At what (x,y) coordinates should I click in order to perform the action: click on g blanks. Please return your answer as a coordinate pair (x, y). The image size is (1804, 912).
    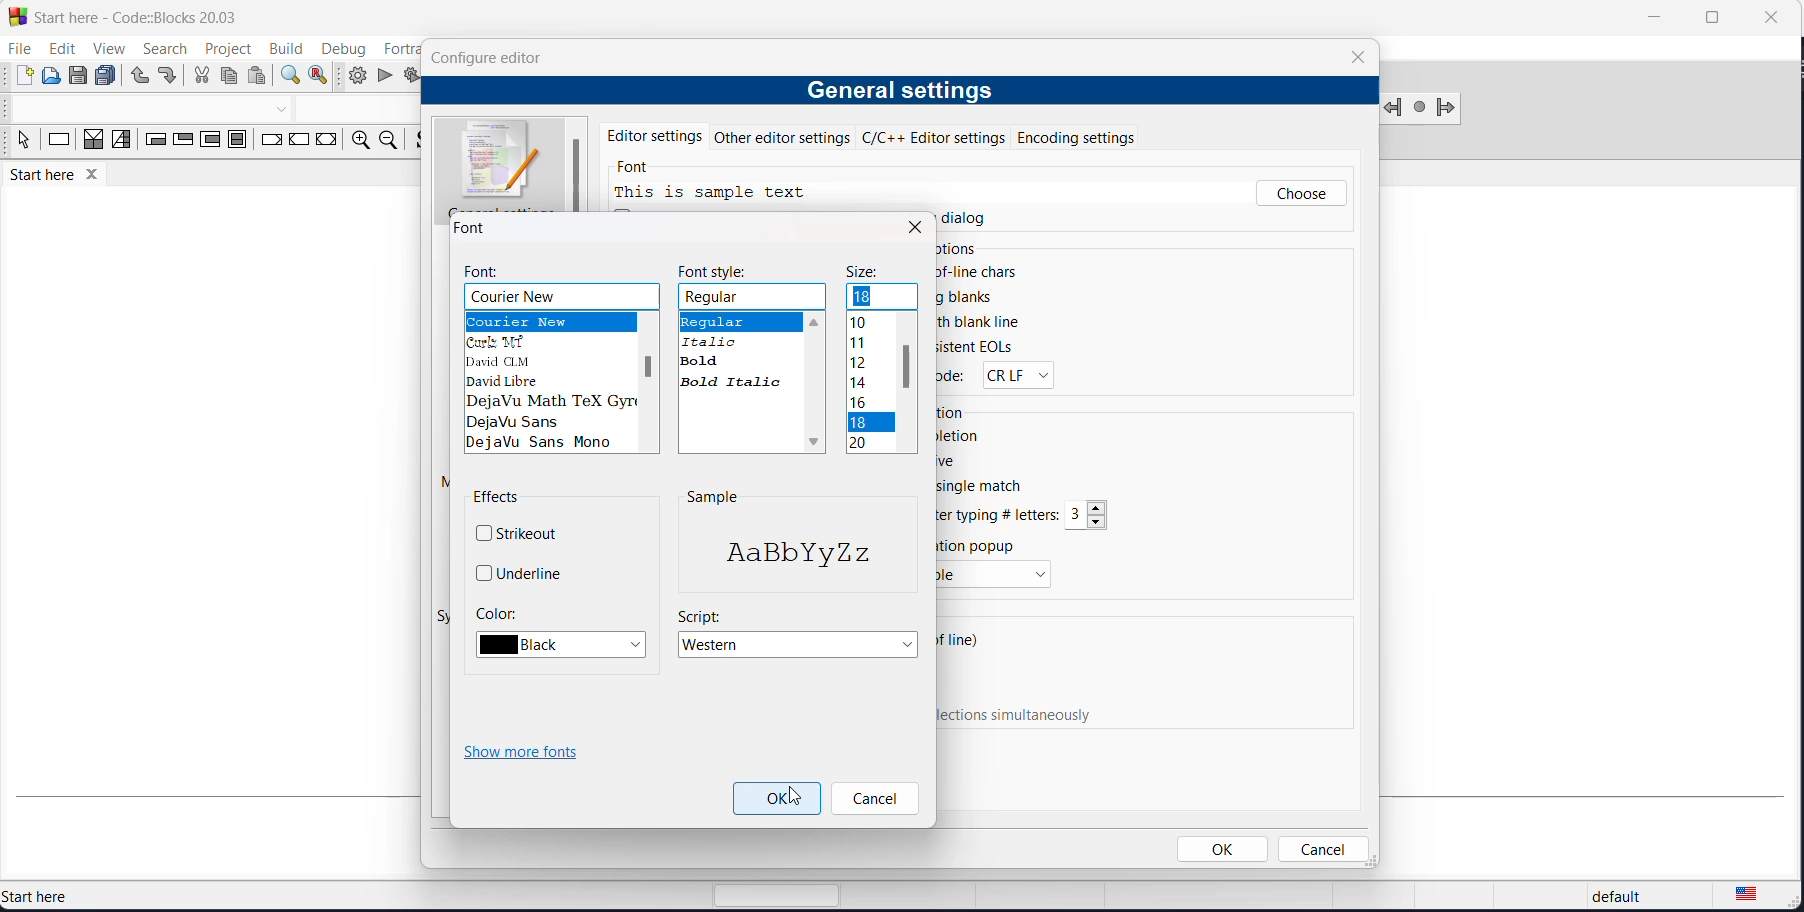
    Looking at the image, I should click on (969, 297).